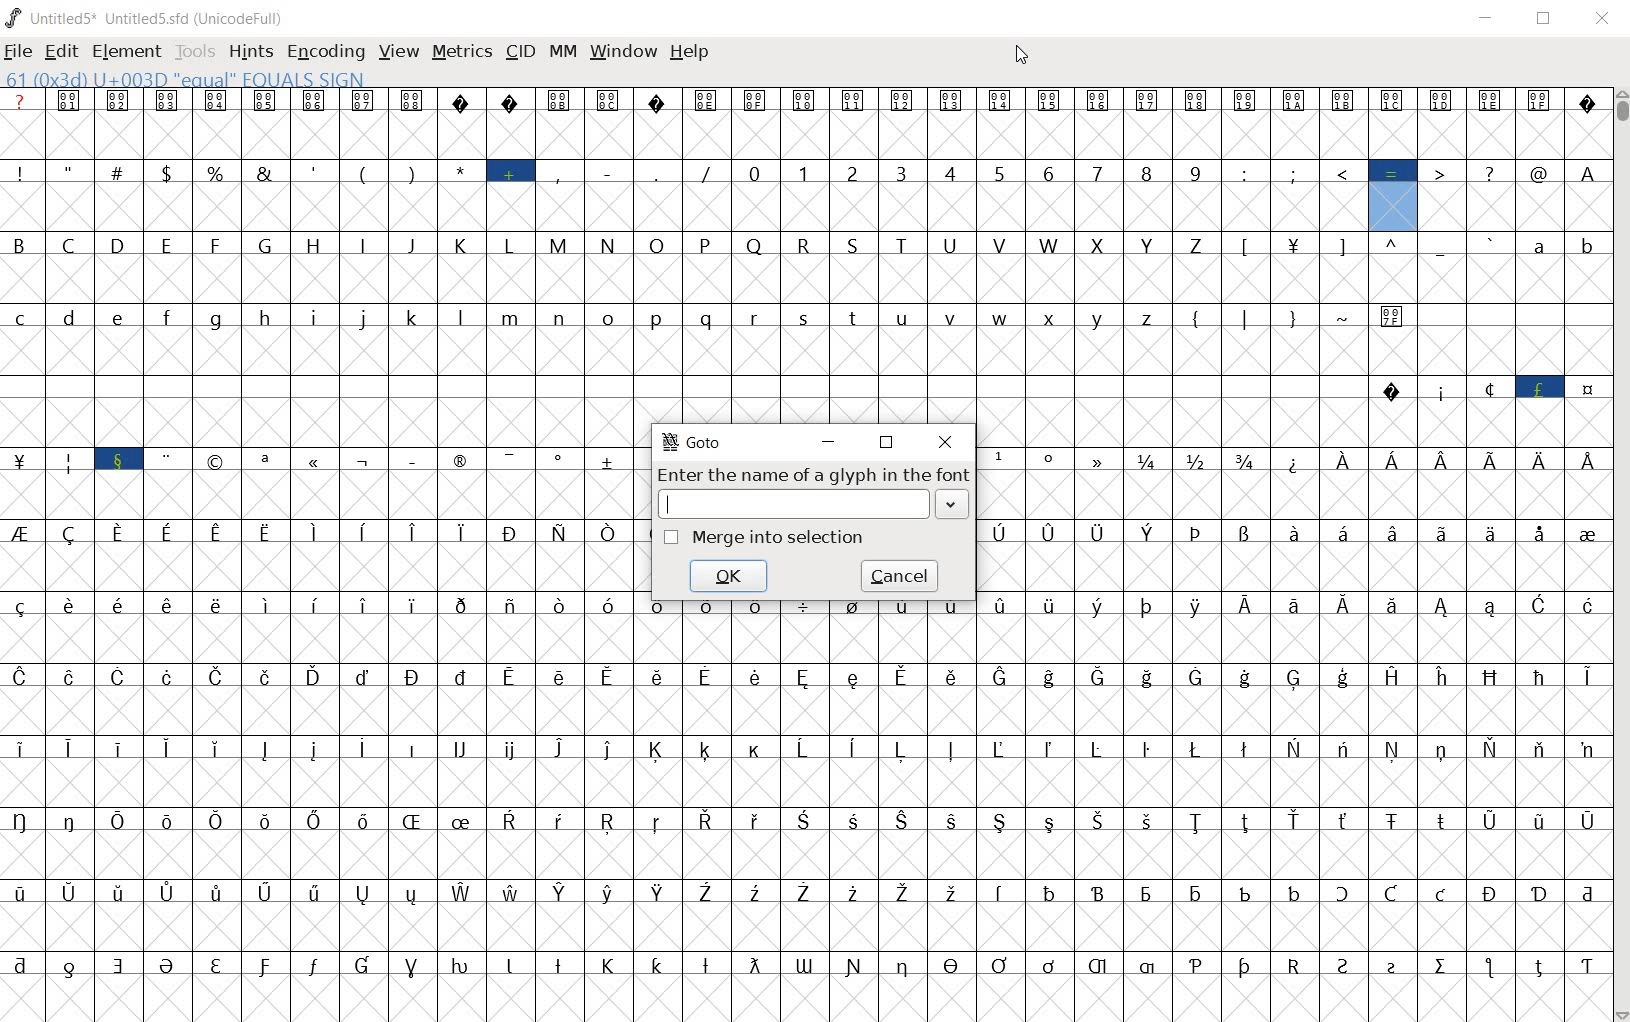  Describe the element at coordinates (945, 442) in the screenshot. I see `close` at that location.